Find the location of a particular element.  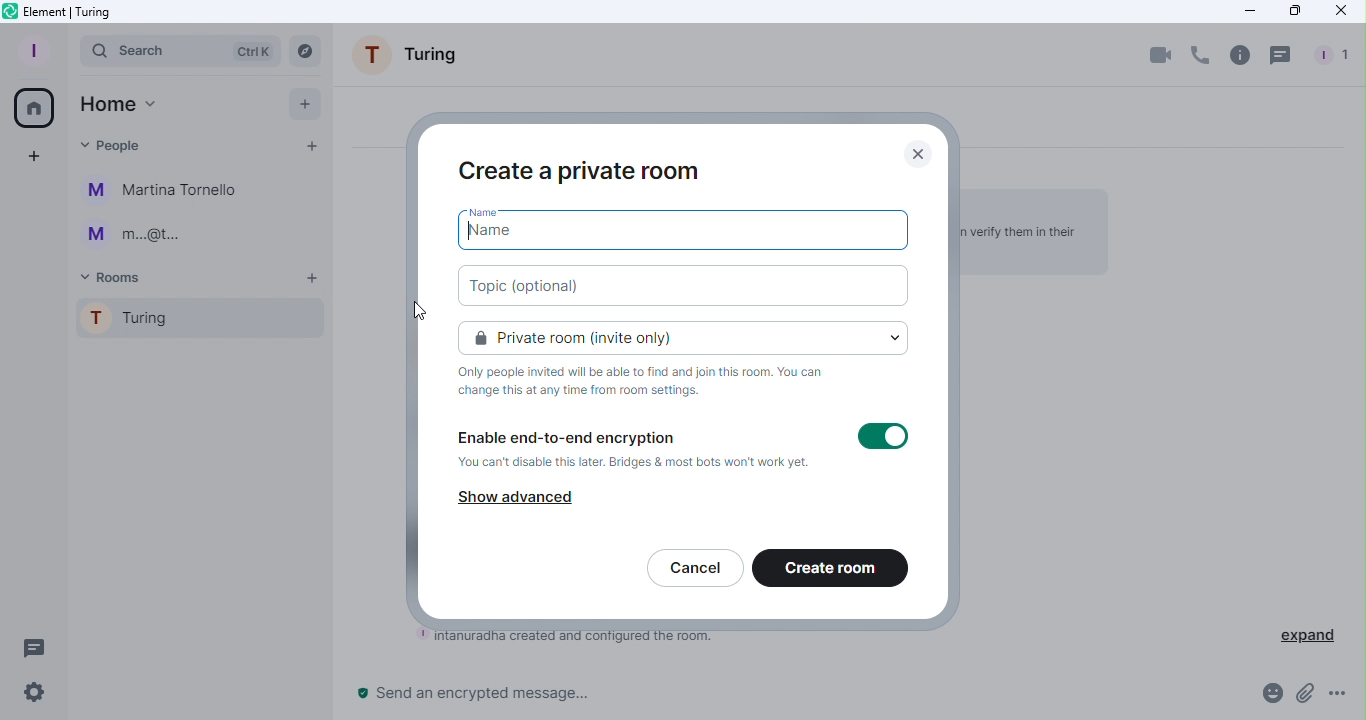

Close is located at coordinates (1341, 13).